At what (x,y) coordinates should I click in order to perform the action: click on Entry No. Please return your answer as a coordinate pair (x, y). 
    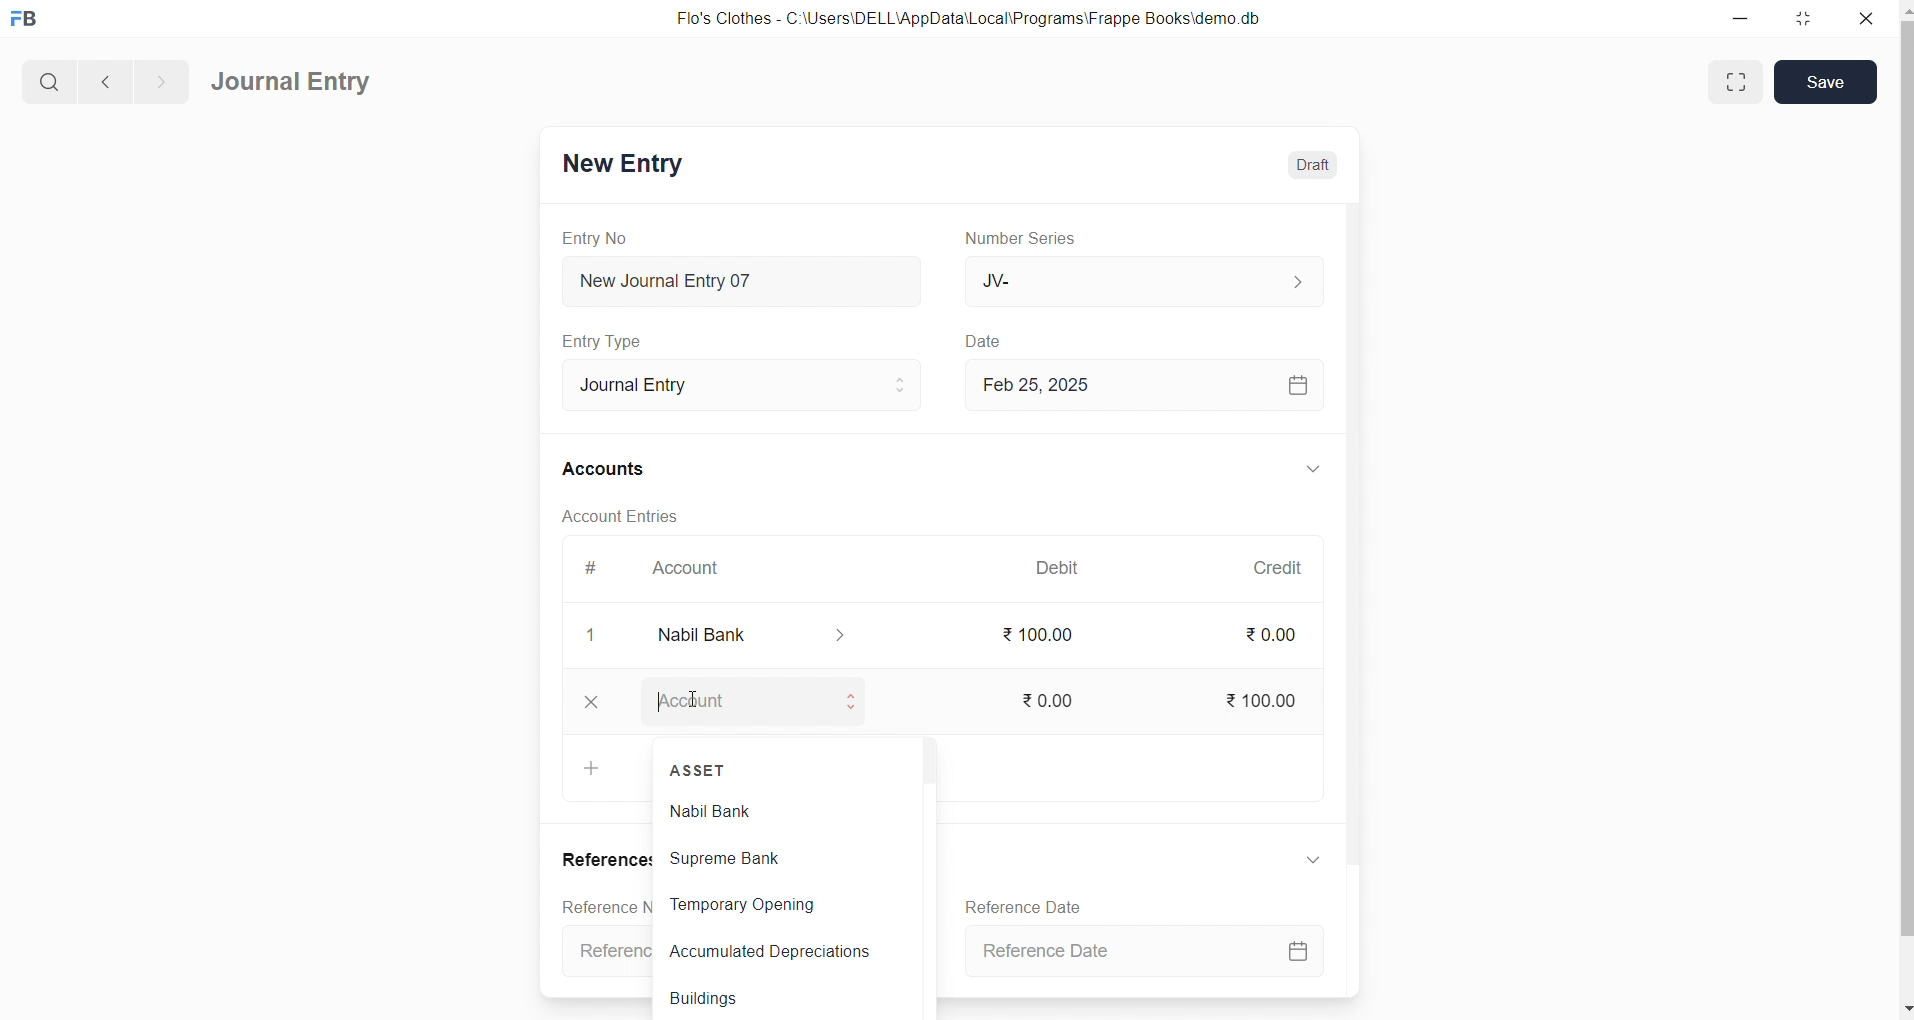
    Looking at the image, I should click on (599, 237).